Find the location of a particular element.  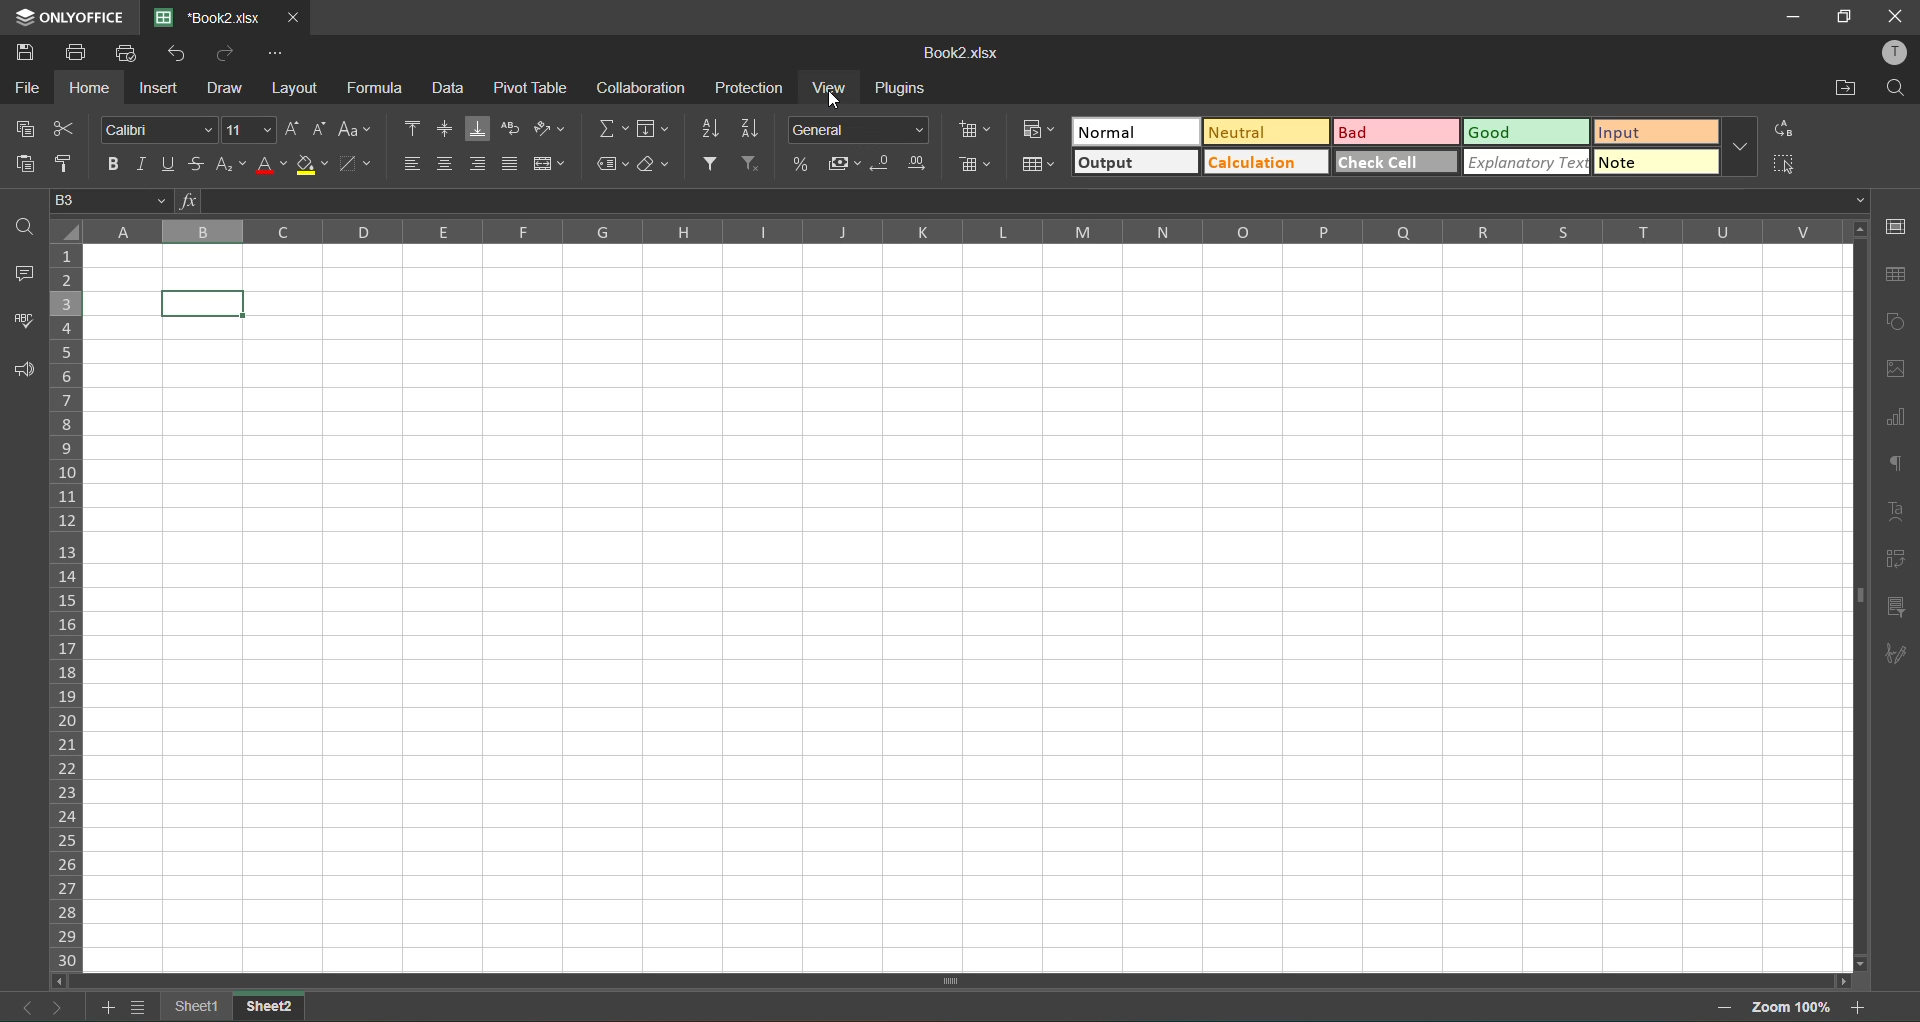

change case is located at coordinates (353, 133).